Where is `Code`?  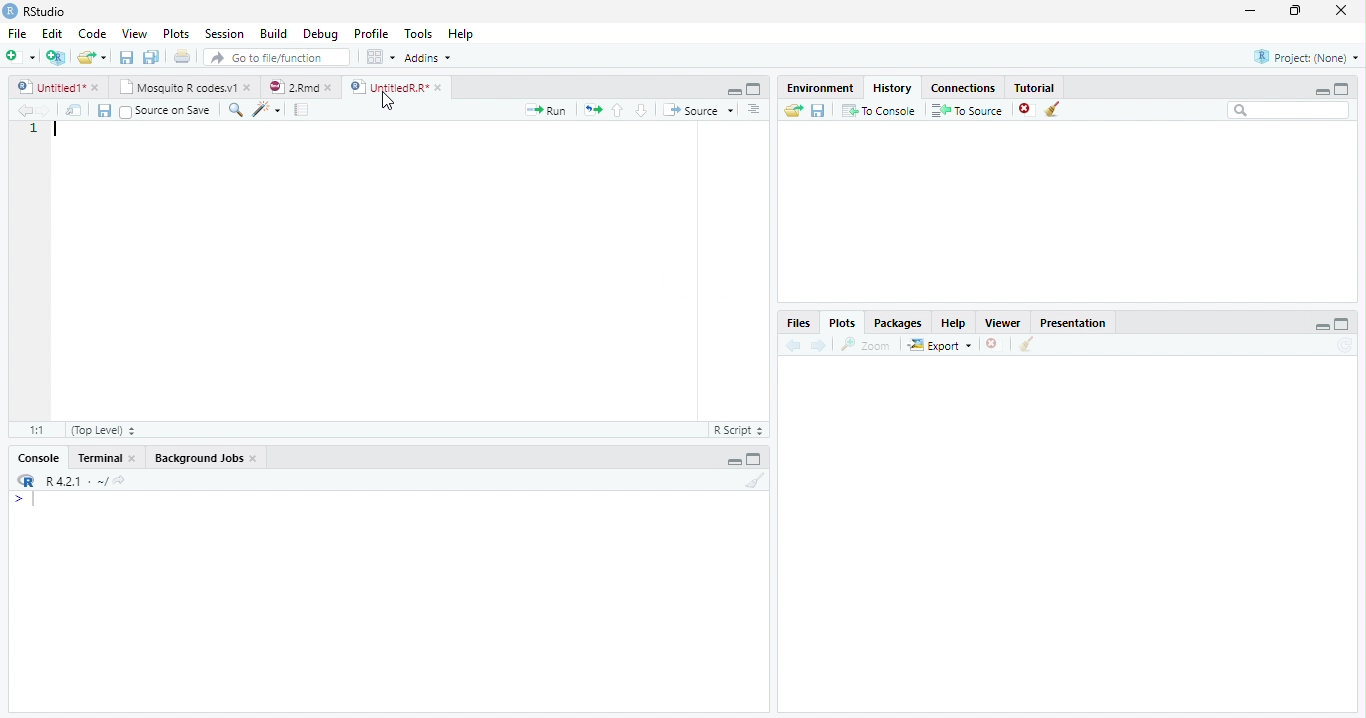
Code is located at coordinates (92, 33).